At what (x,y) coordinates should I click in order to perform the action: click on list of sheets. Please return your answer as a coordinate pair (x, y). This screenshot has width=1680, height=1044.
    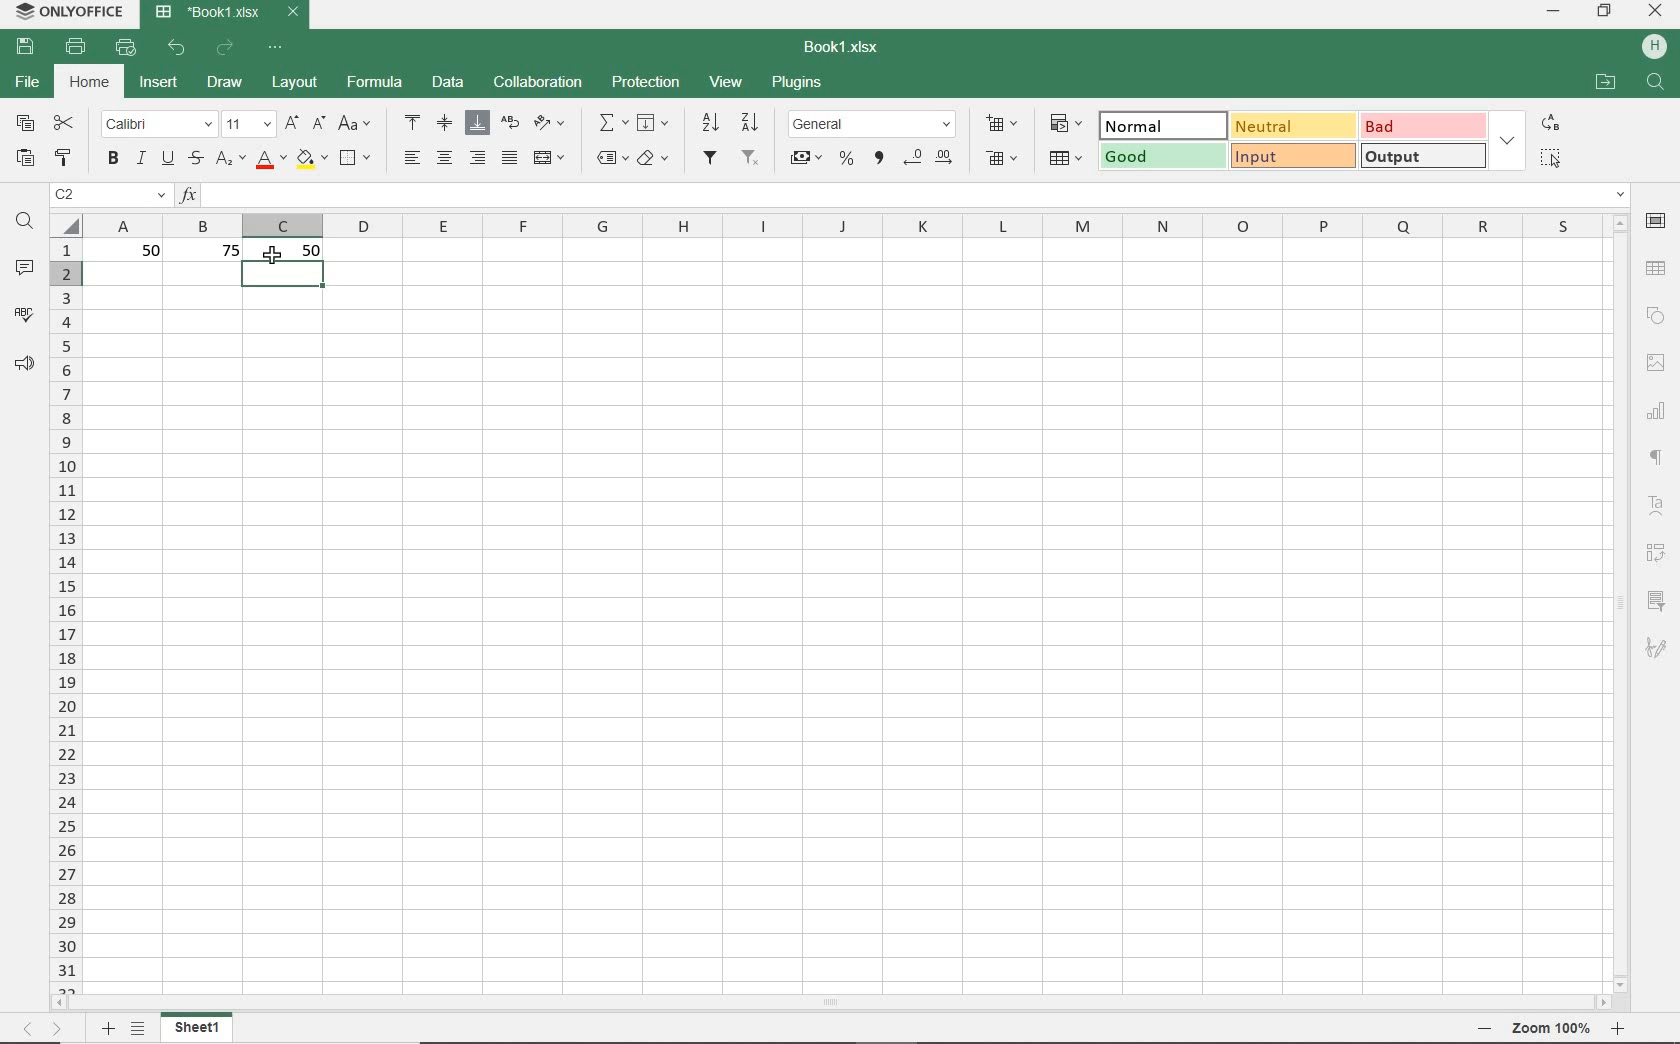
    Looking at the image, I should click on (139, 1029).